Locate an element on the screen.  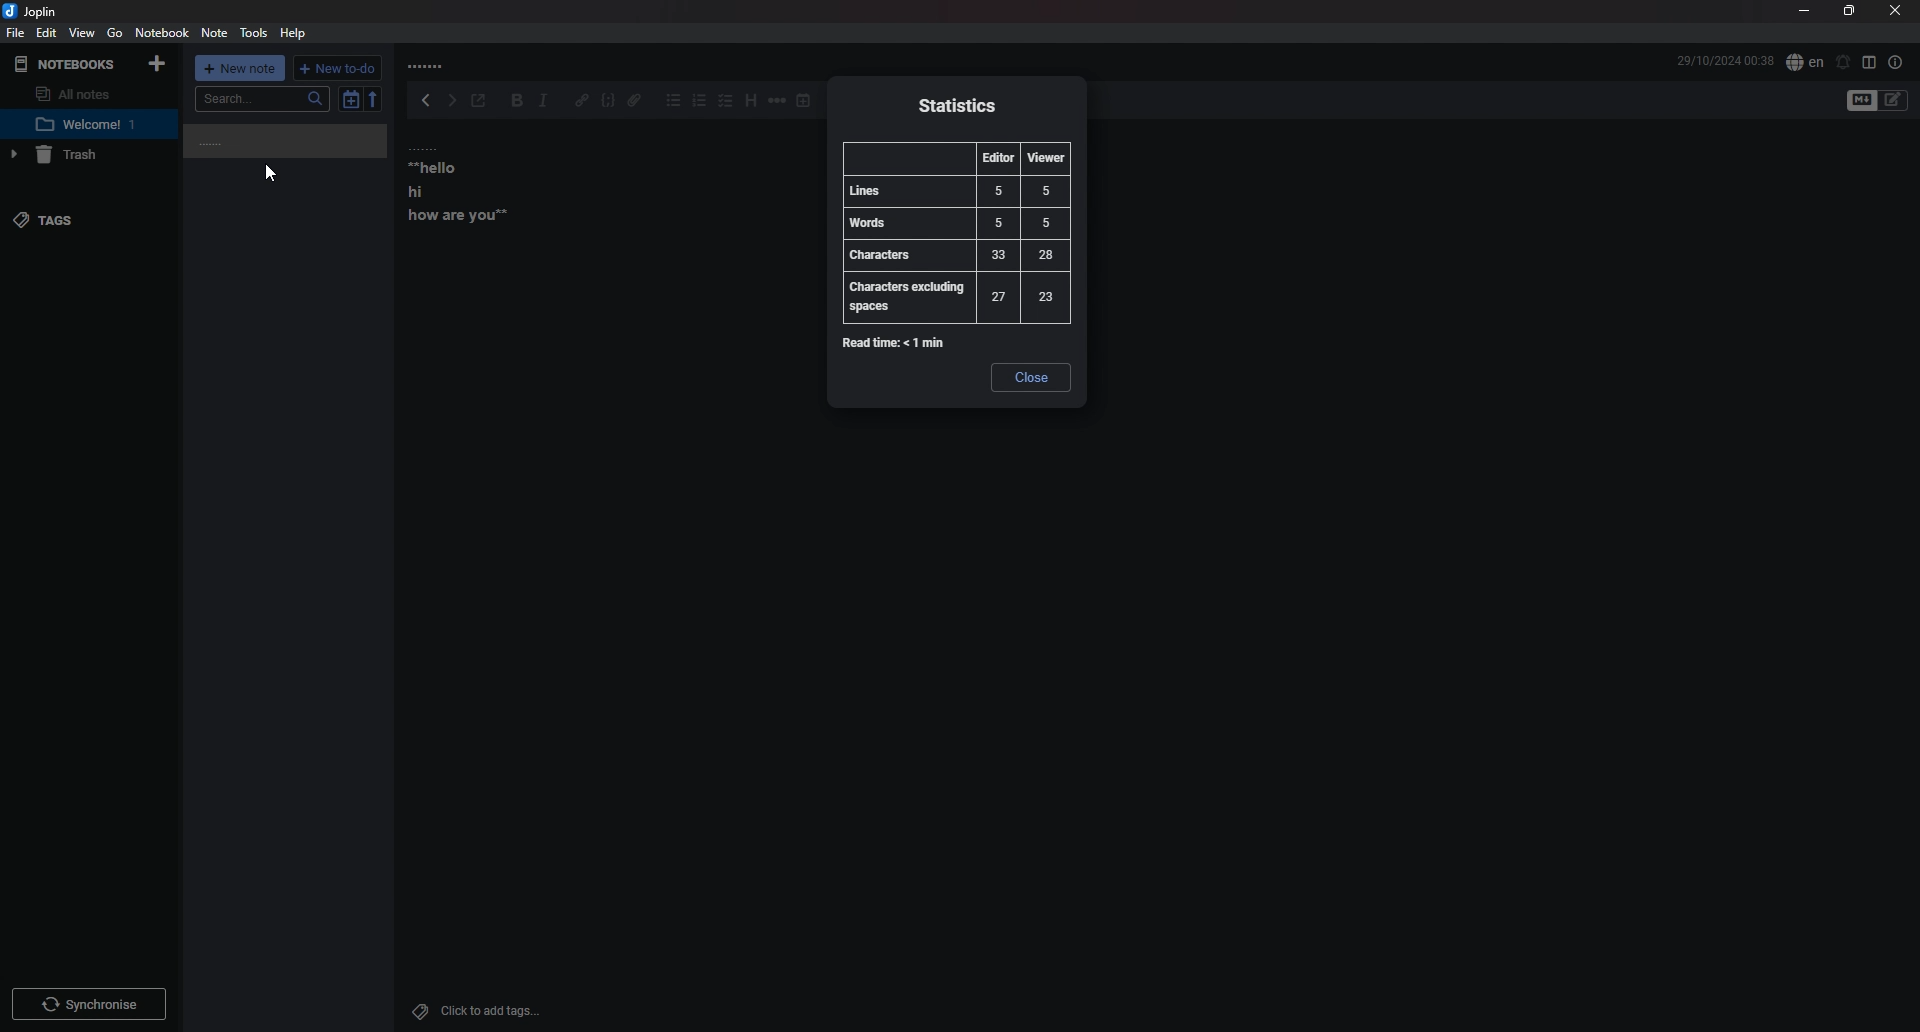
Italic is located at coordinates (545, 102).